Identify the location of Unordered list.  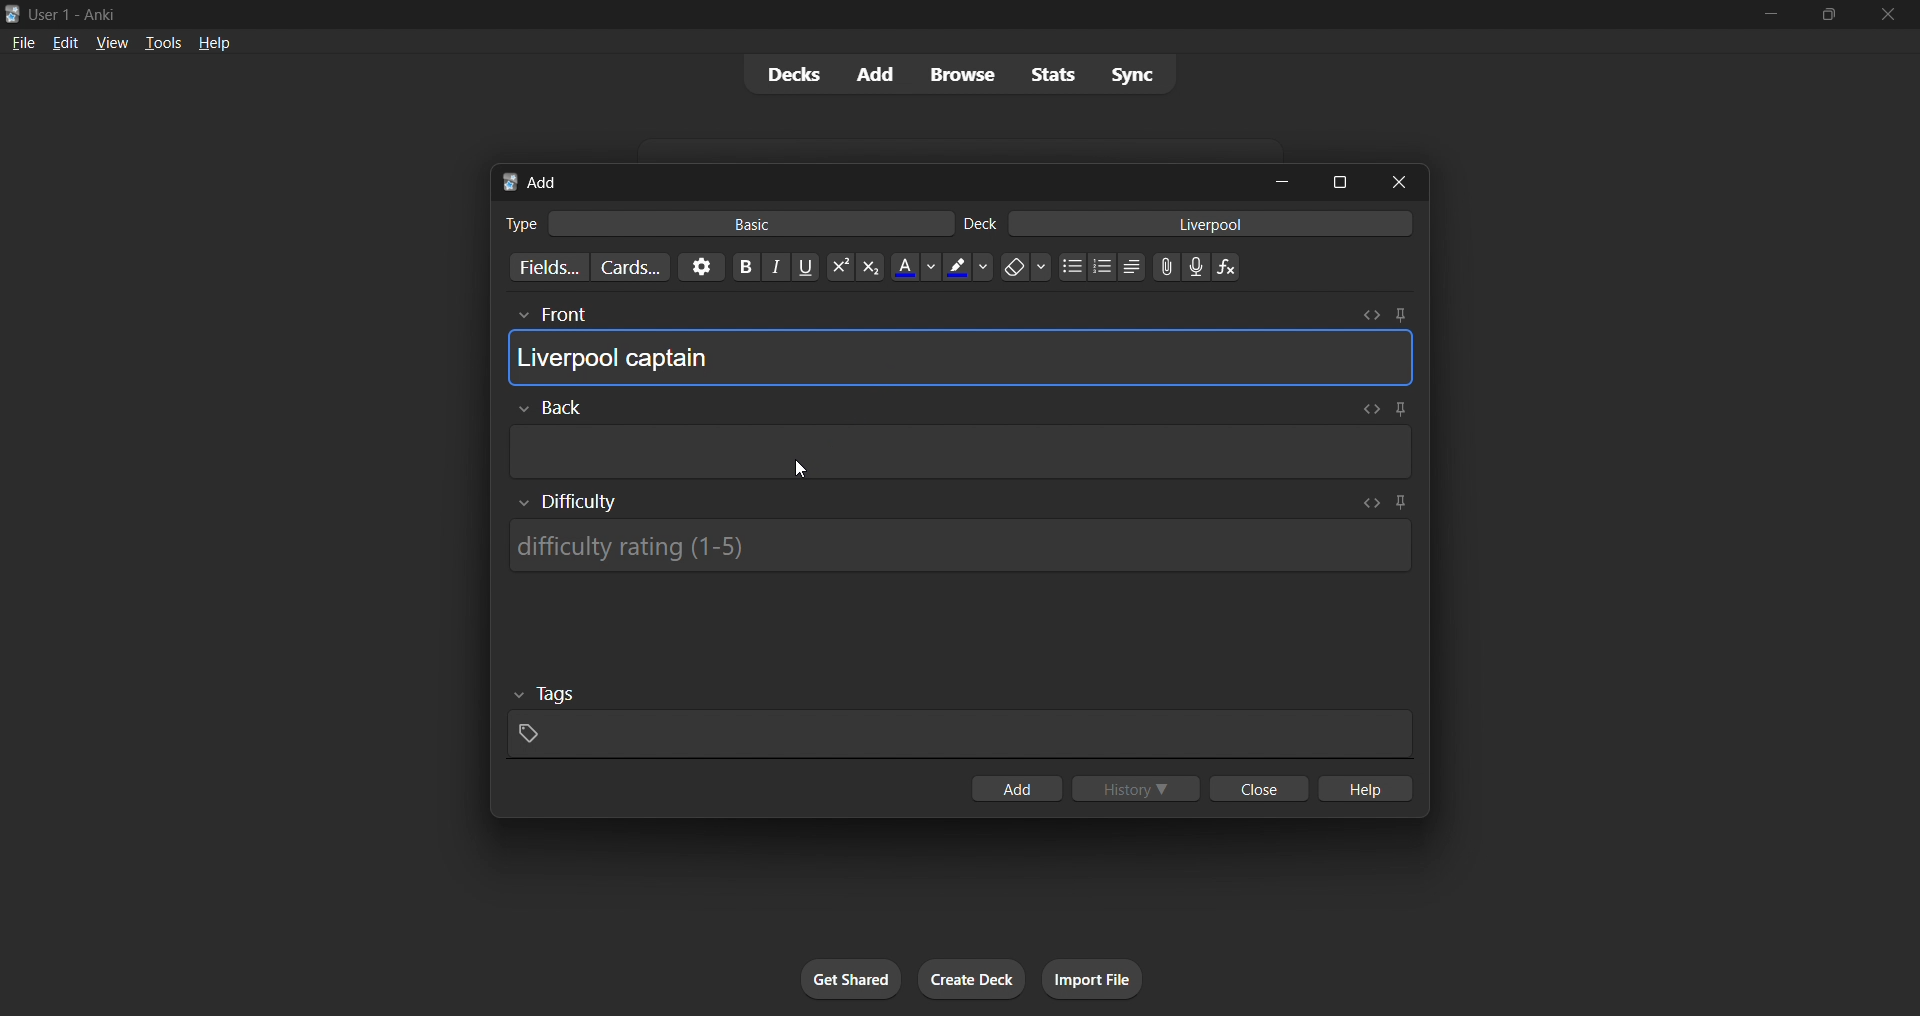
(1073, 266).